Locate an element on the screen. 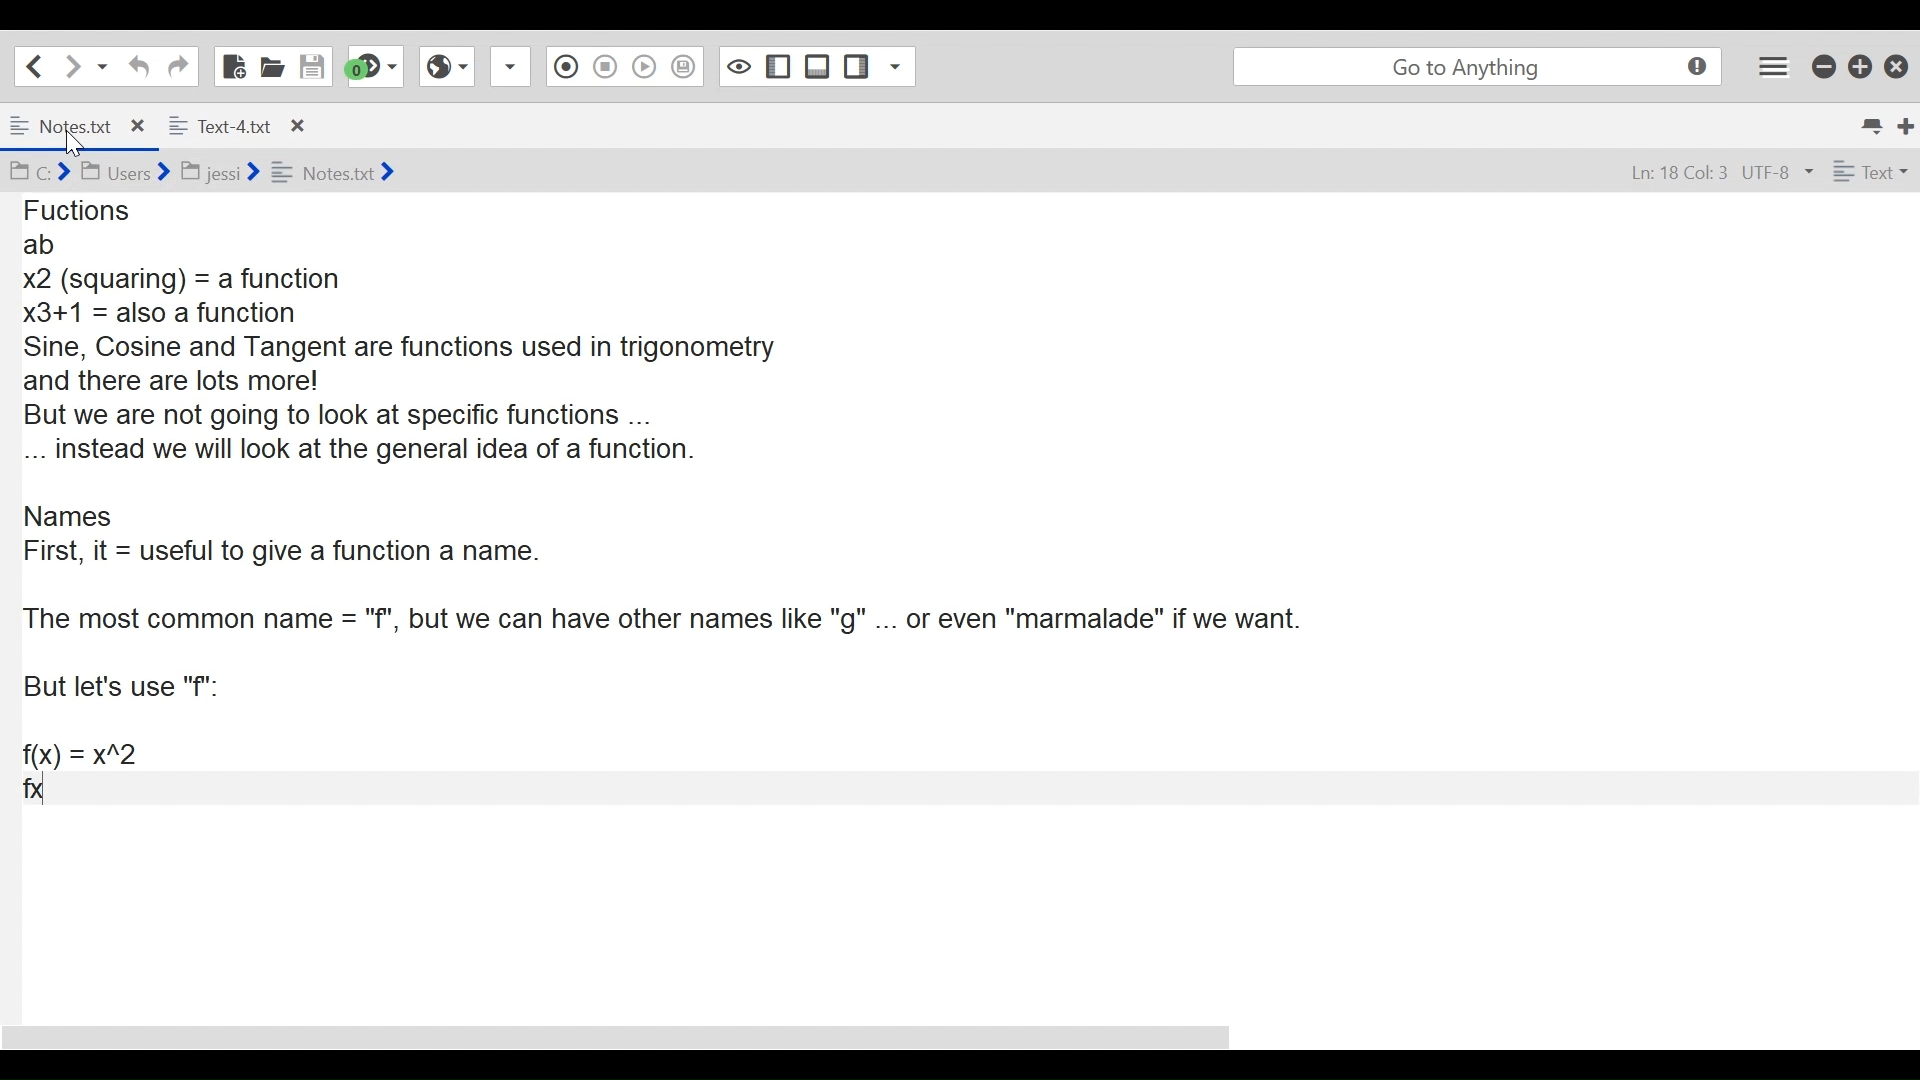 Image resolution: width=1920 pixels, height=1080 pixels. Toggle focus mode is located at coordinates (736, 66).